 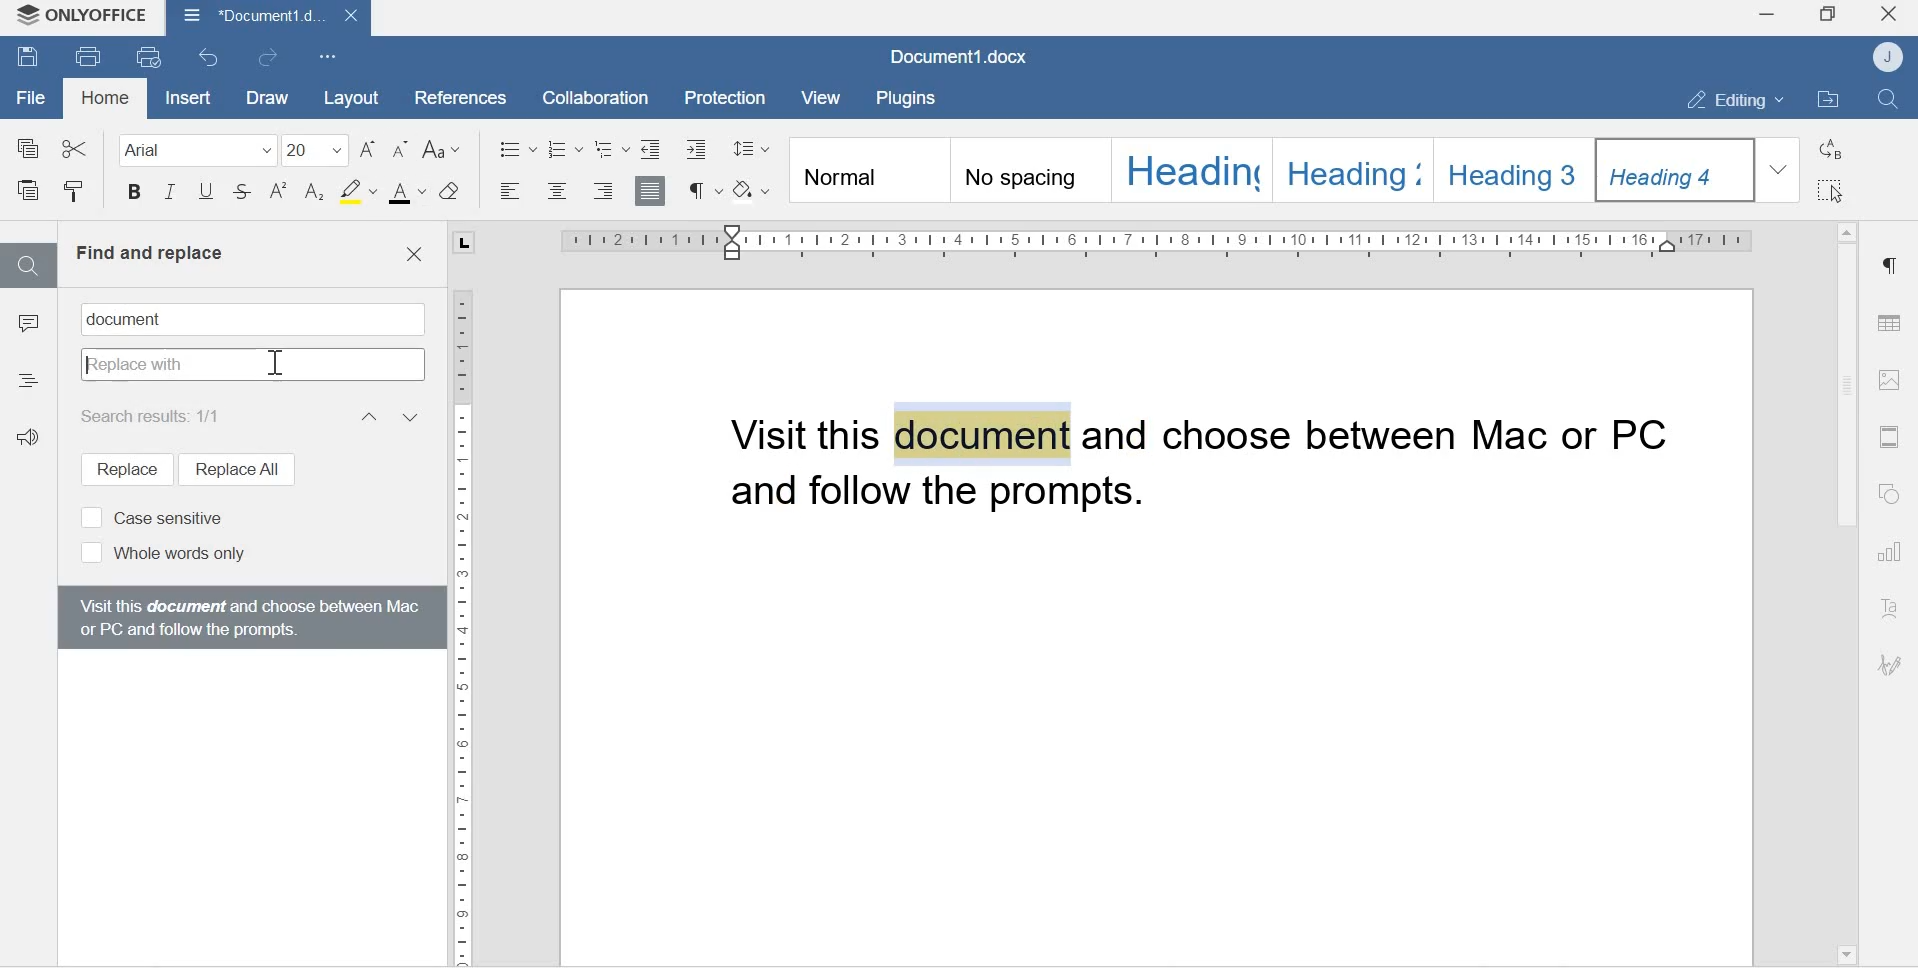 I want to click on Increment font size, so click(x=370, y=149).